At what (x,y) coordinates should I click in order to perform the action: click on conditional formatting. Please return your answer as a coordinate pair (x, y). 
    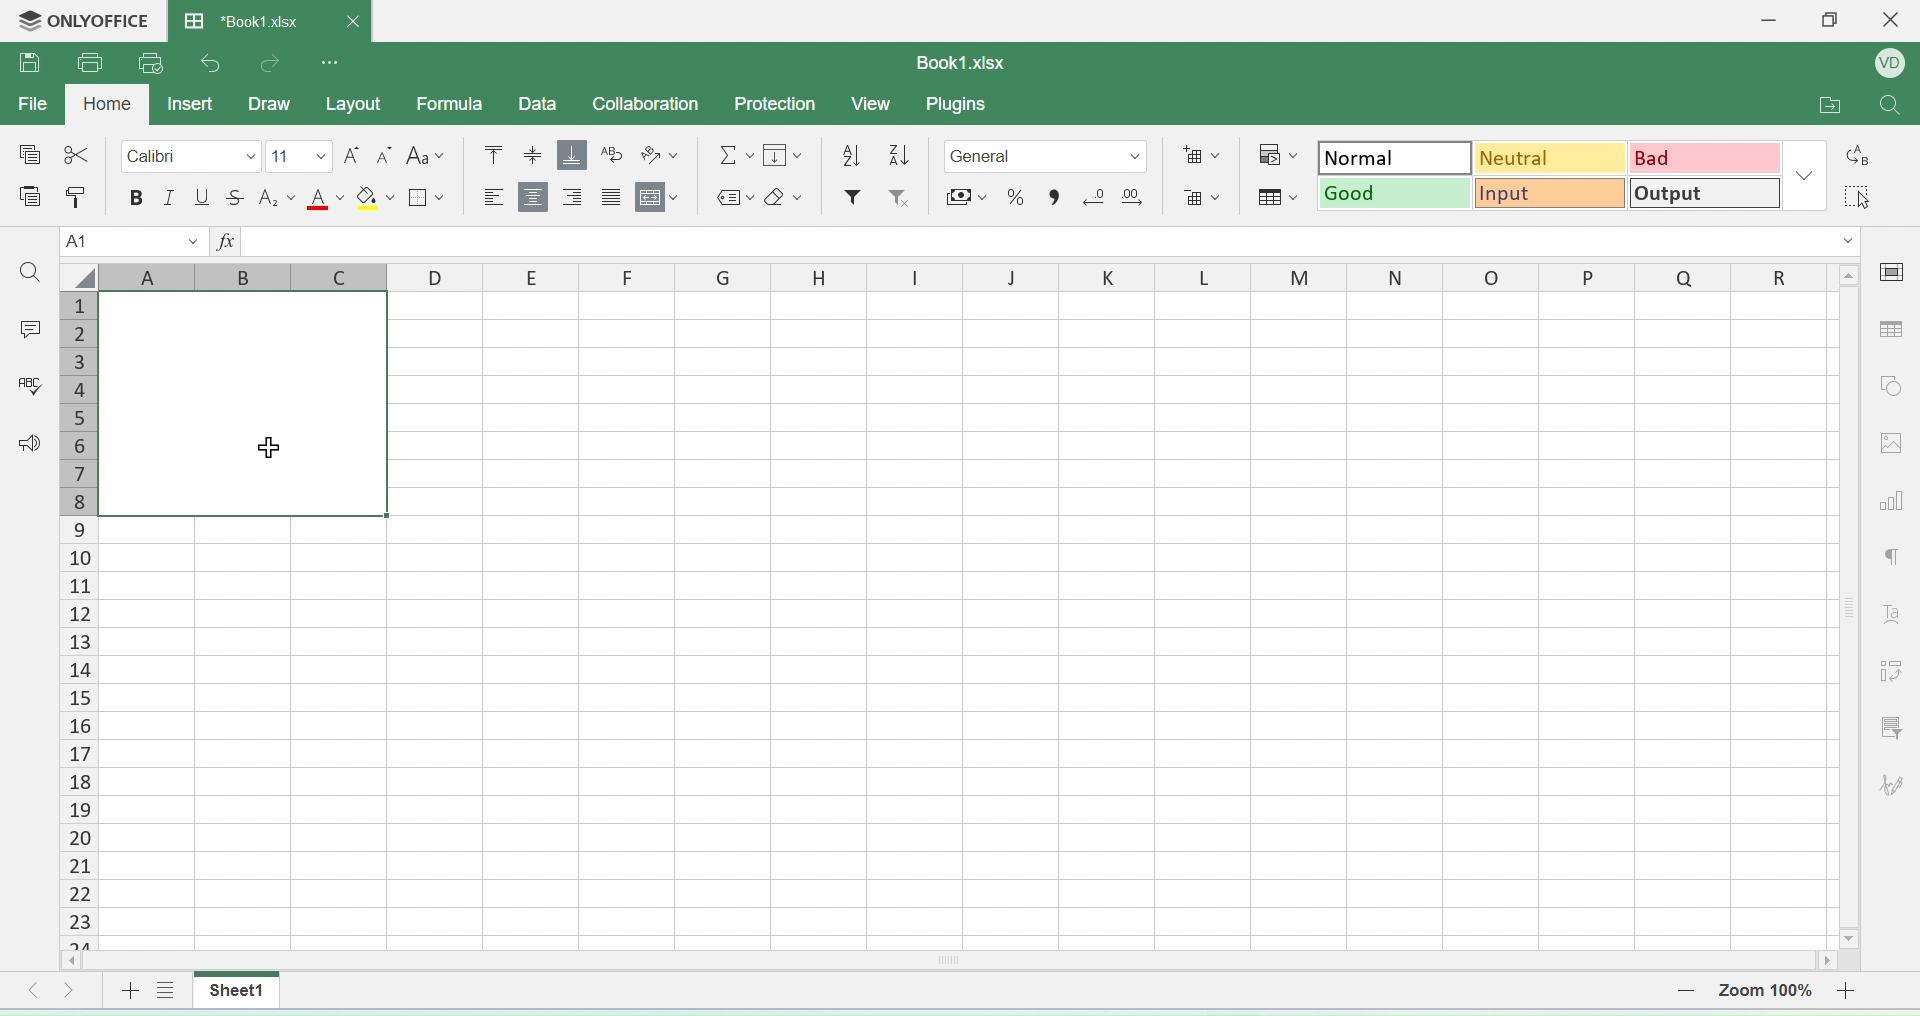
    Looking at the image, I should click on (1275, 151).